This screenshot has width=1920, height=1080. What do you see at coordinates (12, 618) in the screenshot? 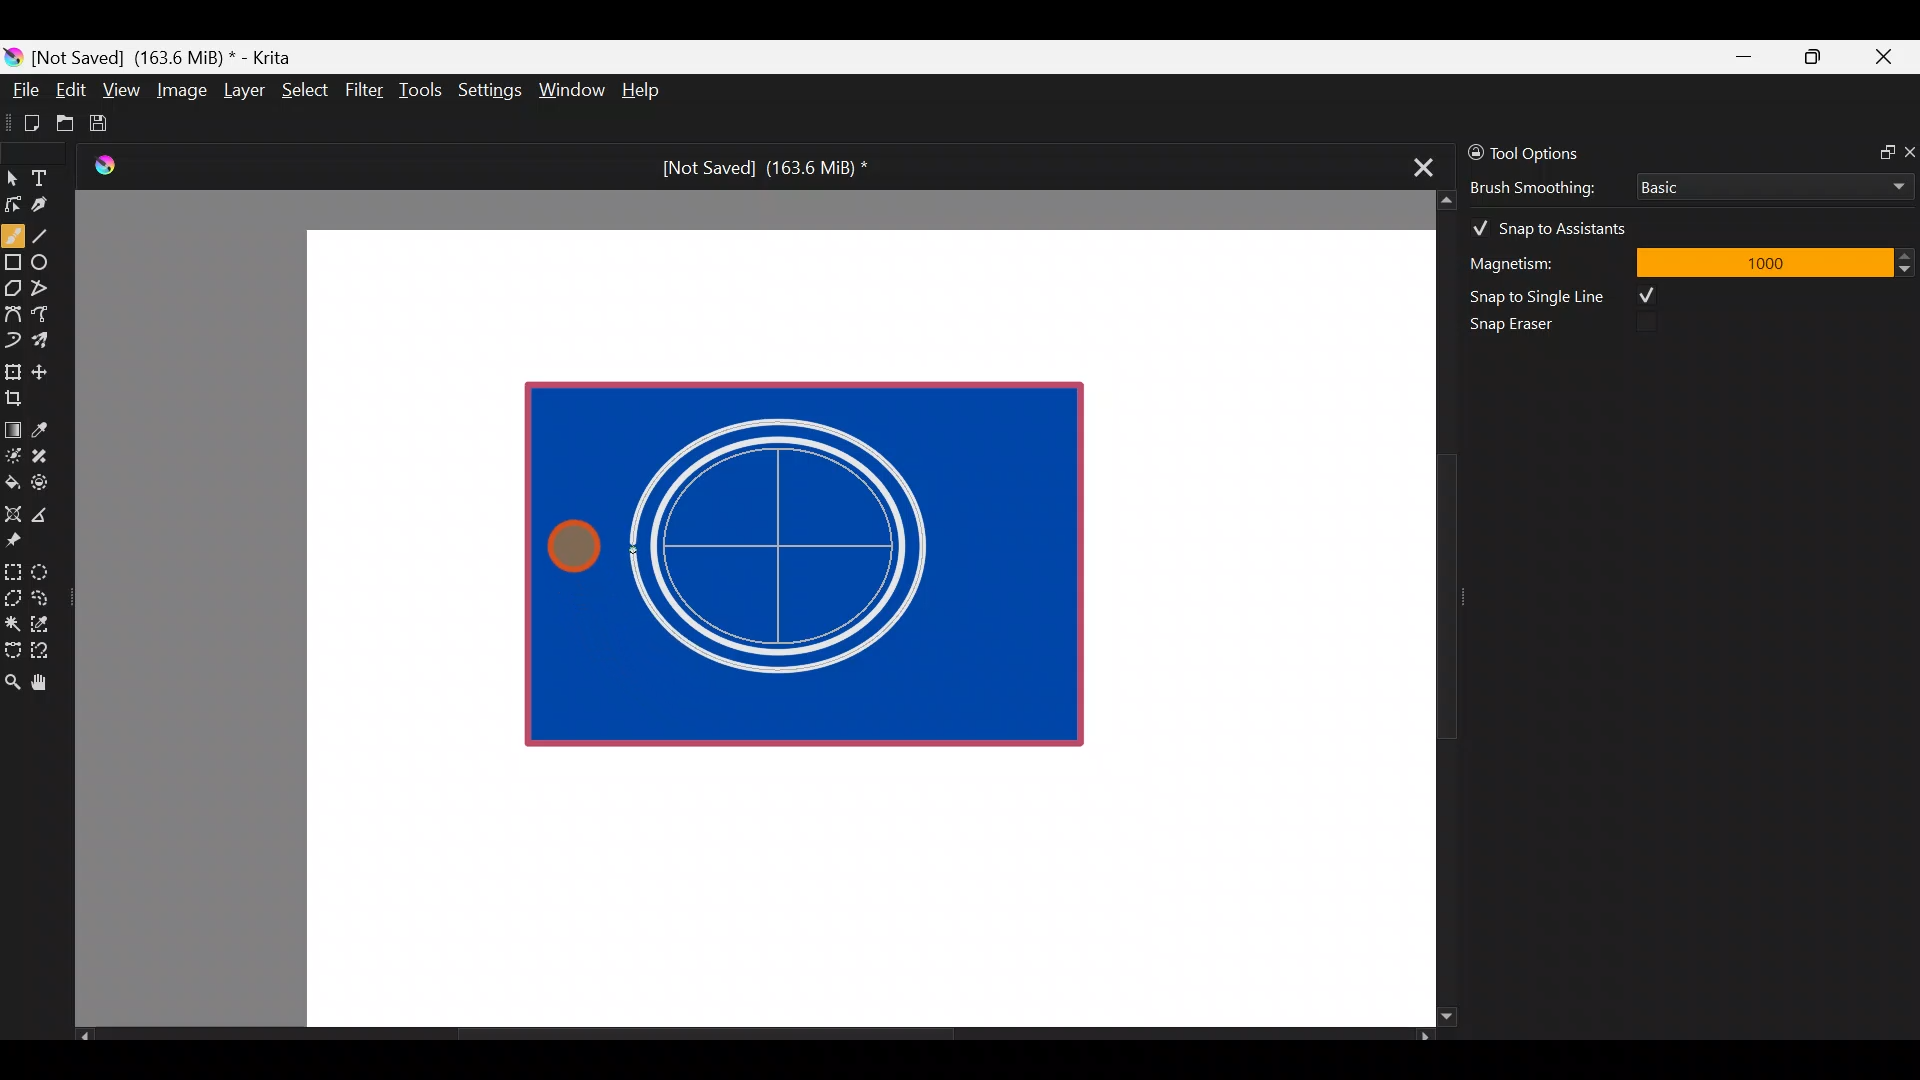
I see `Contiguous selection tool` at bounding box center [12, 618].